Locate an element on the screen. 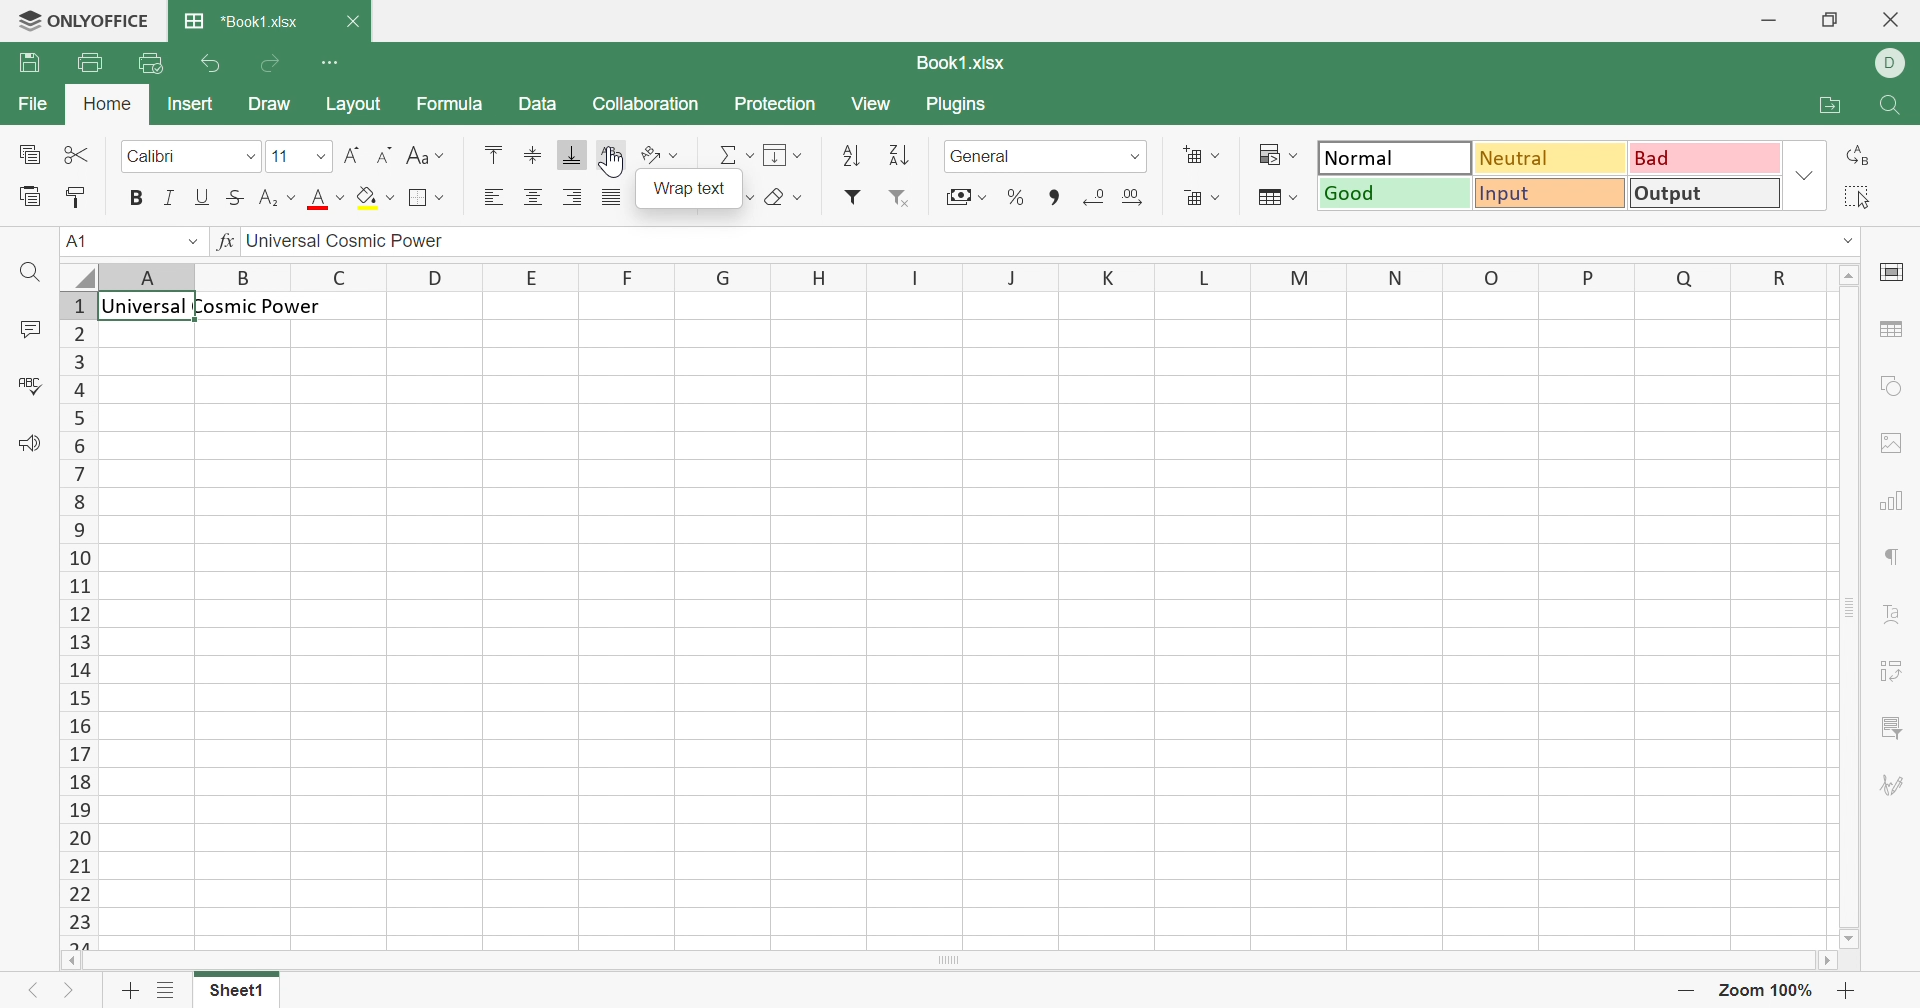 This screenshot has width=1920, height=1008. Zoom out is located at coordinates (1687, 990).